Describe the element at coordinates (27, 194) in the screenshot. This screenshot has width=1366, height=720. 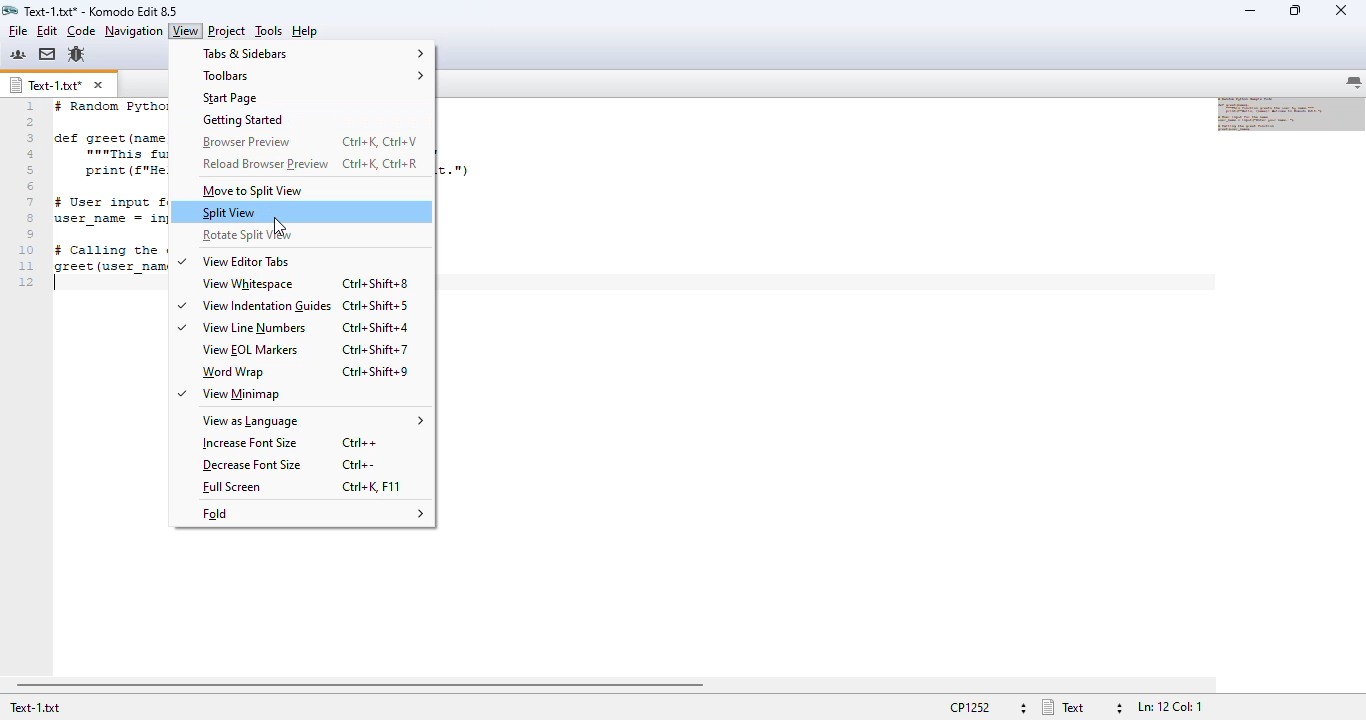
I see `line numbers` at that location.